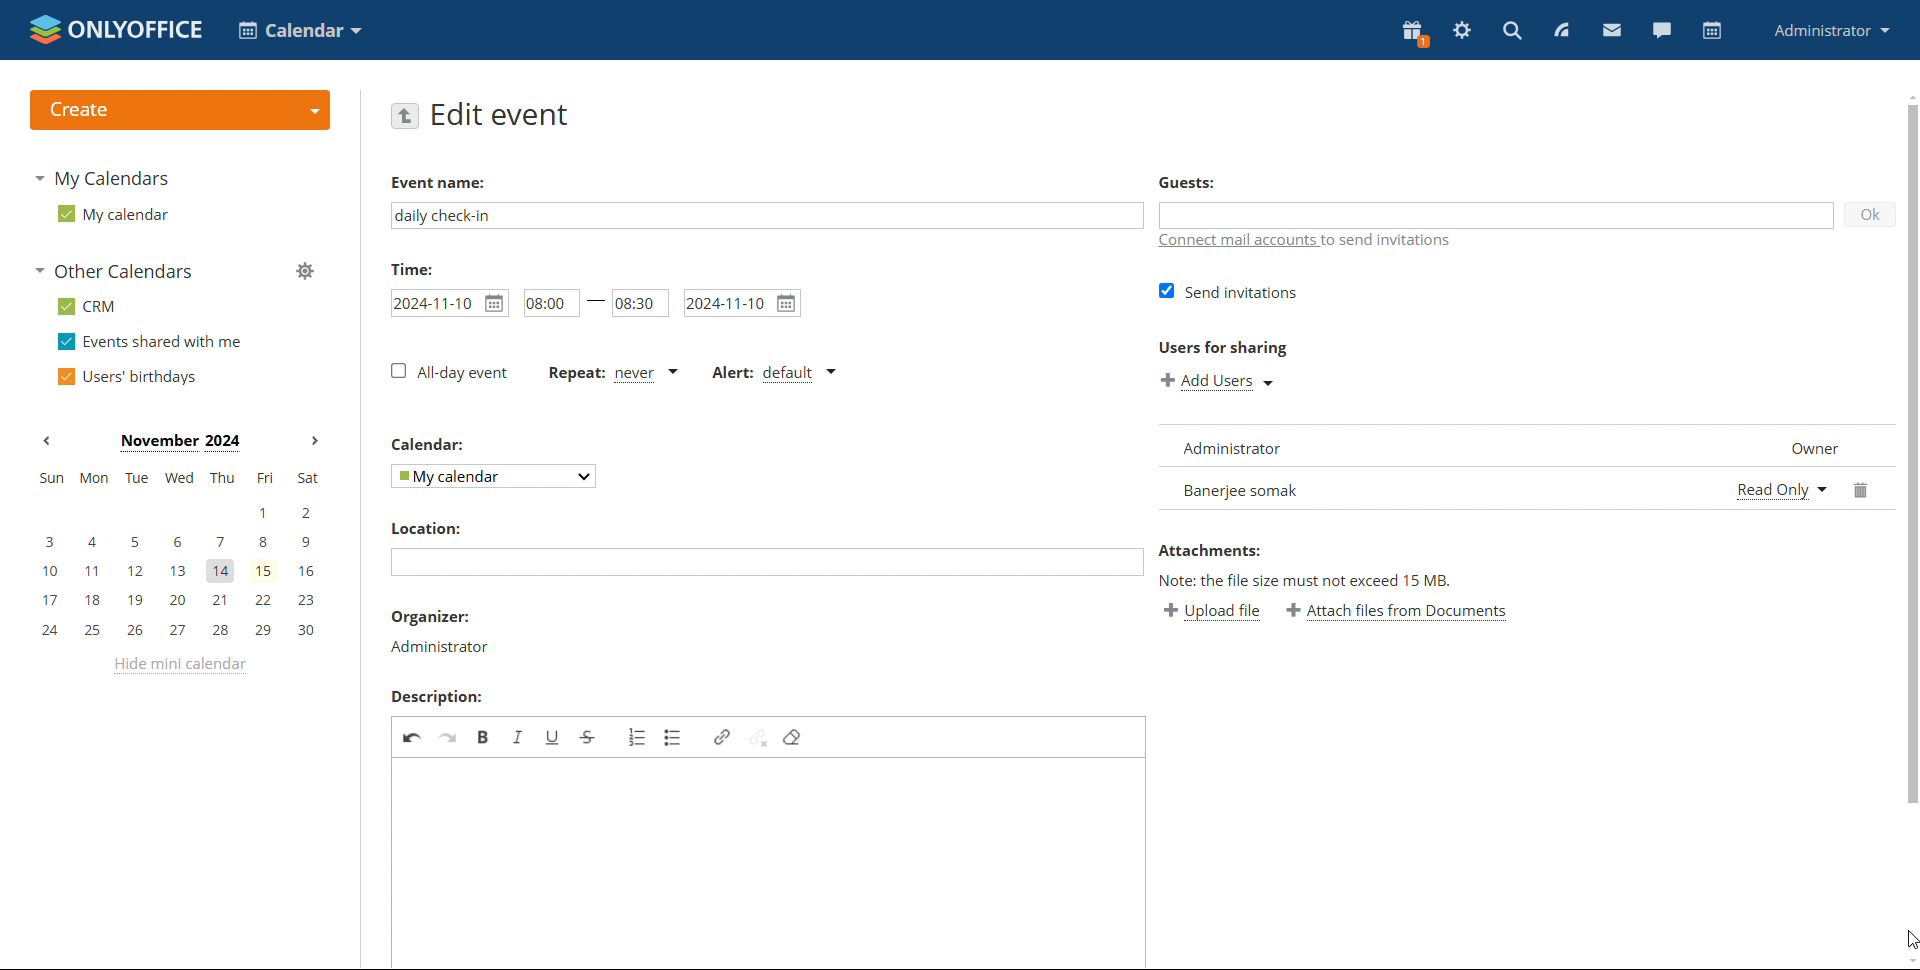  Describe the element at coordinates (1415, 34) in the screenshot. I see `present` at that location.